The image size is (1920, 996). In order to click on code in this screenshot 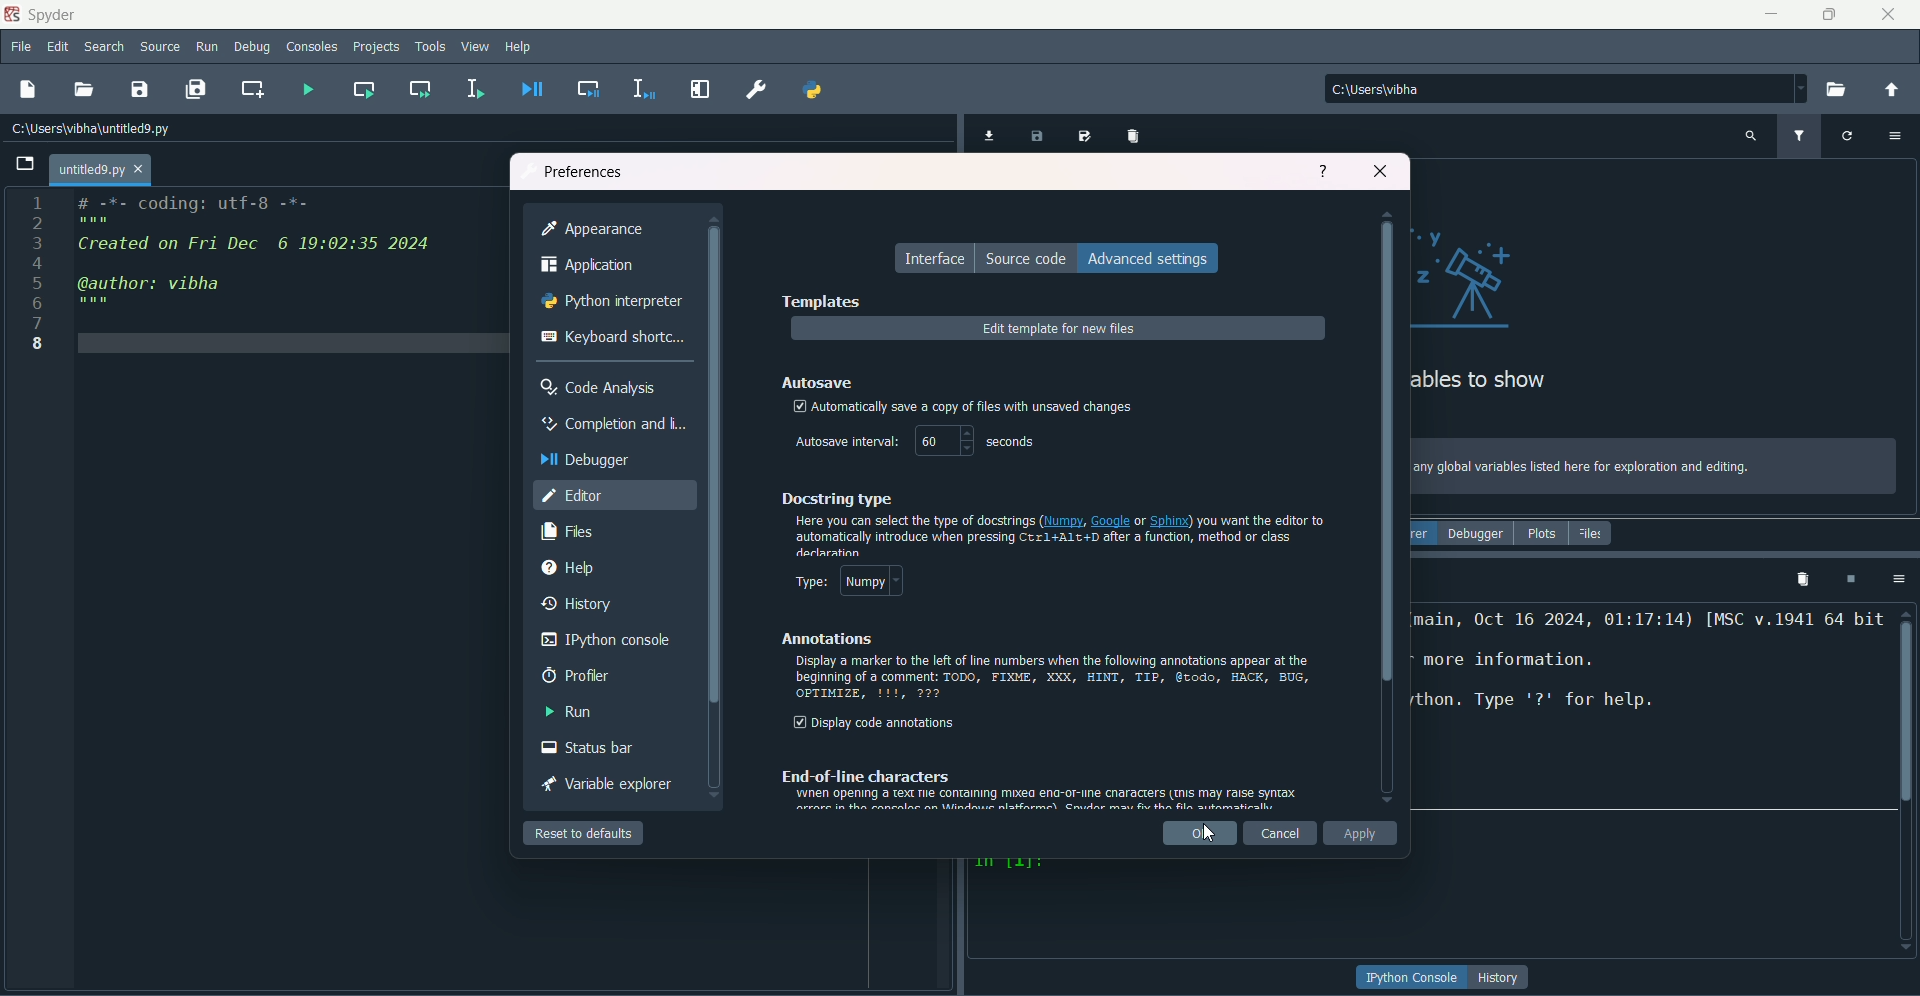, I will do `click(257, 255)`.